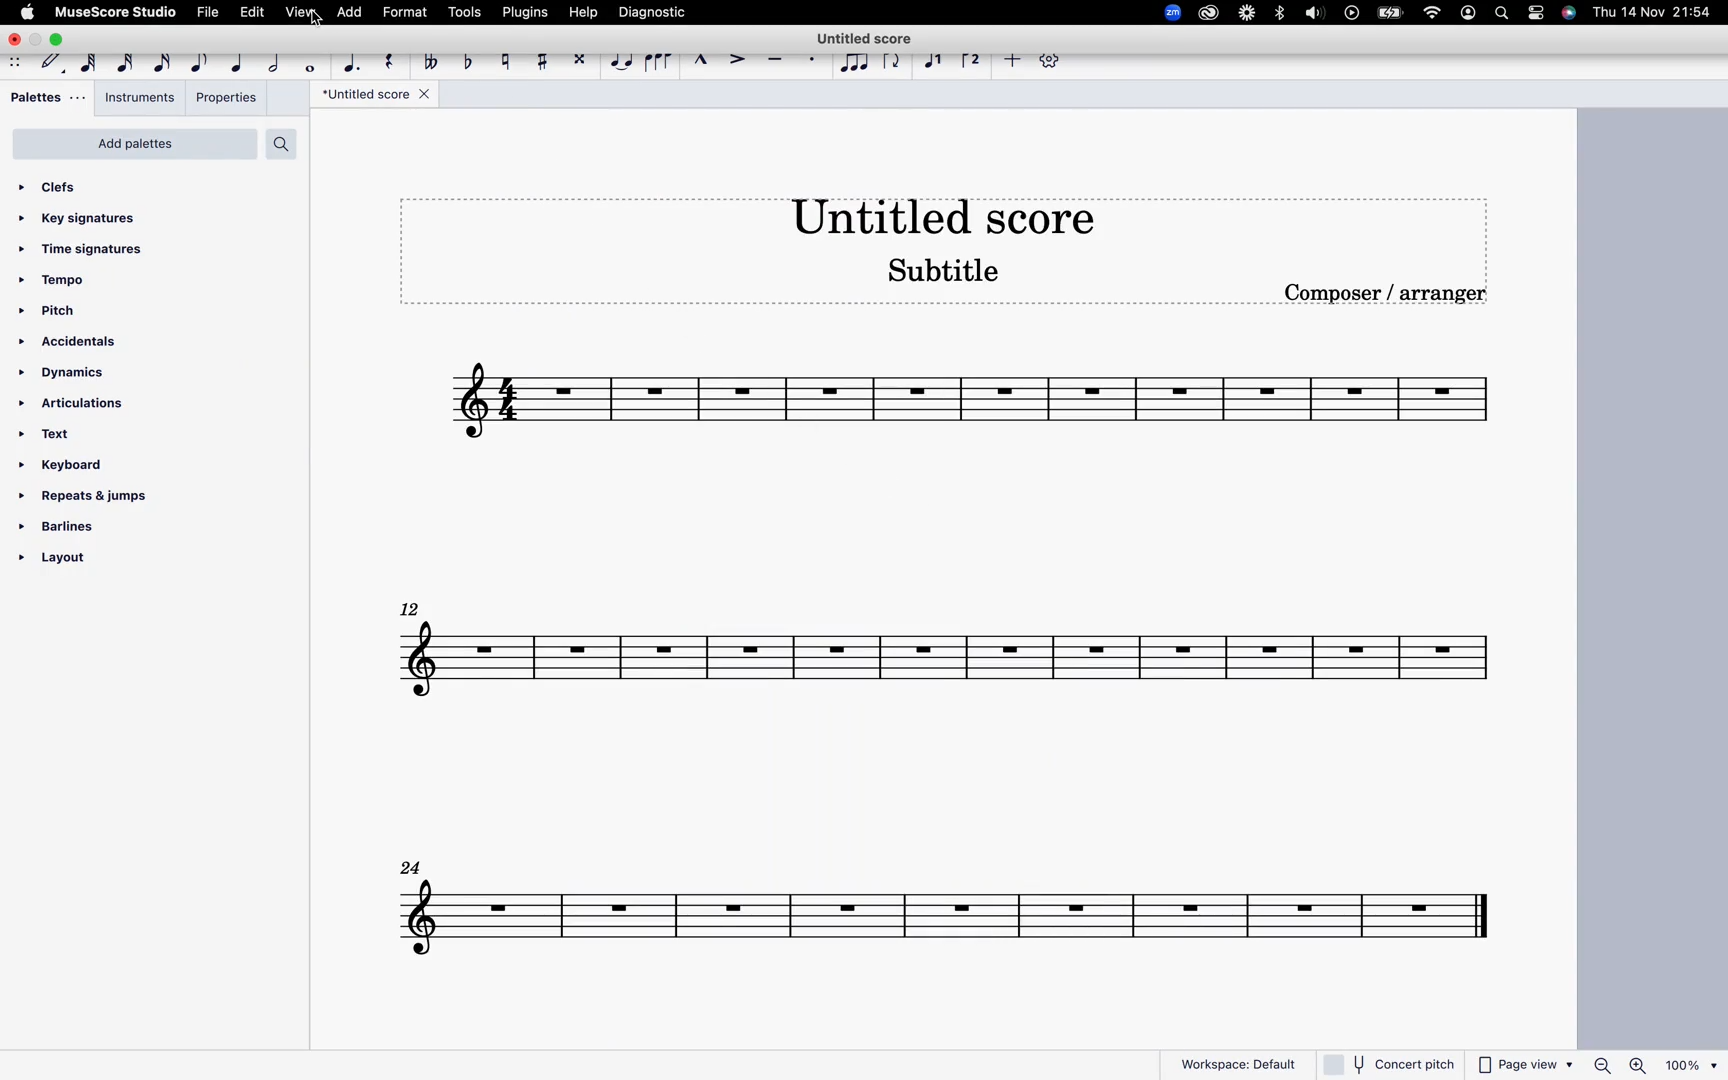  Describe the element at coordinates (537, 60) in the screenshot. I see `toggle sharp` at that location.